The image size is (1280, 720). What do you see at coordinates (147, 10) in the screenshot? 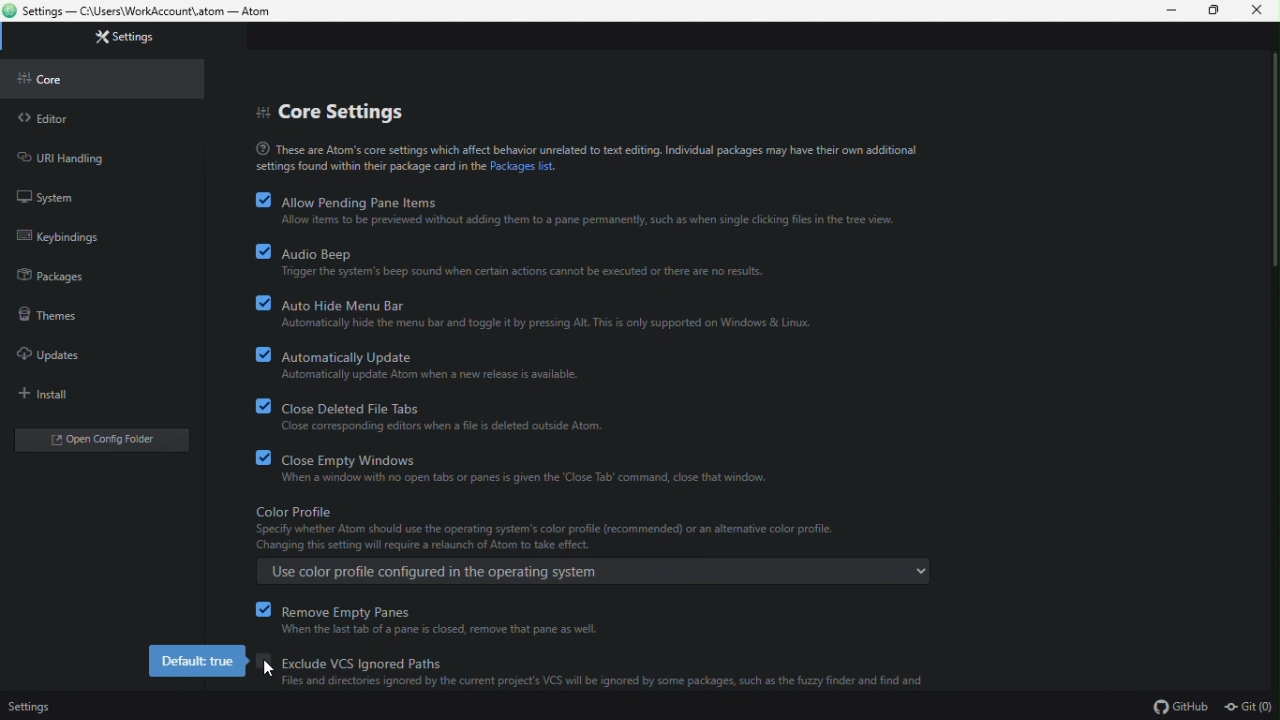
I see `File name and file path` at bounding box center [147, 10].